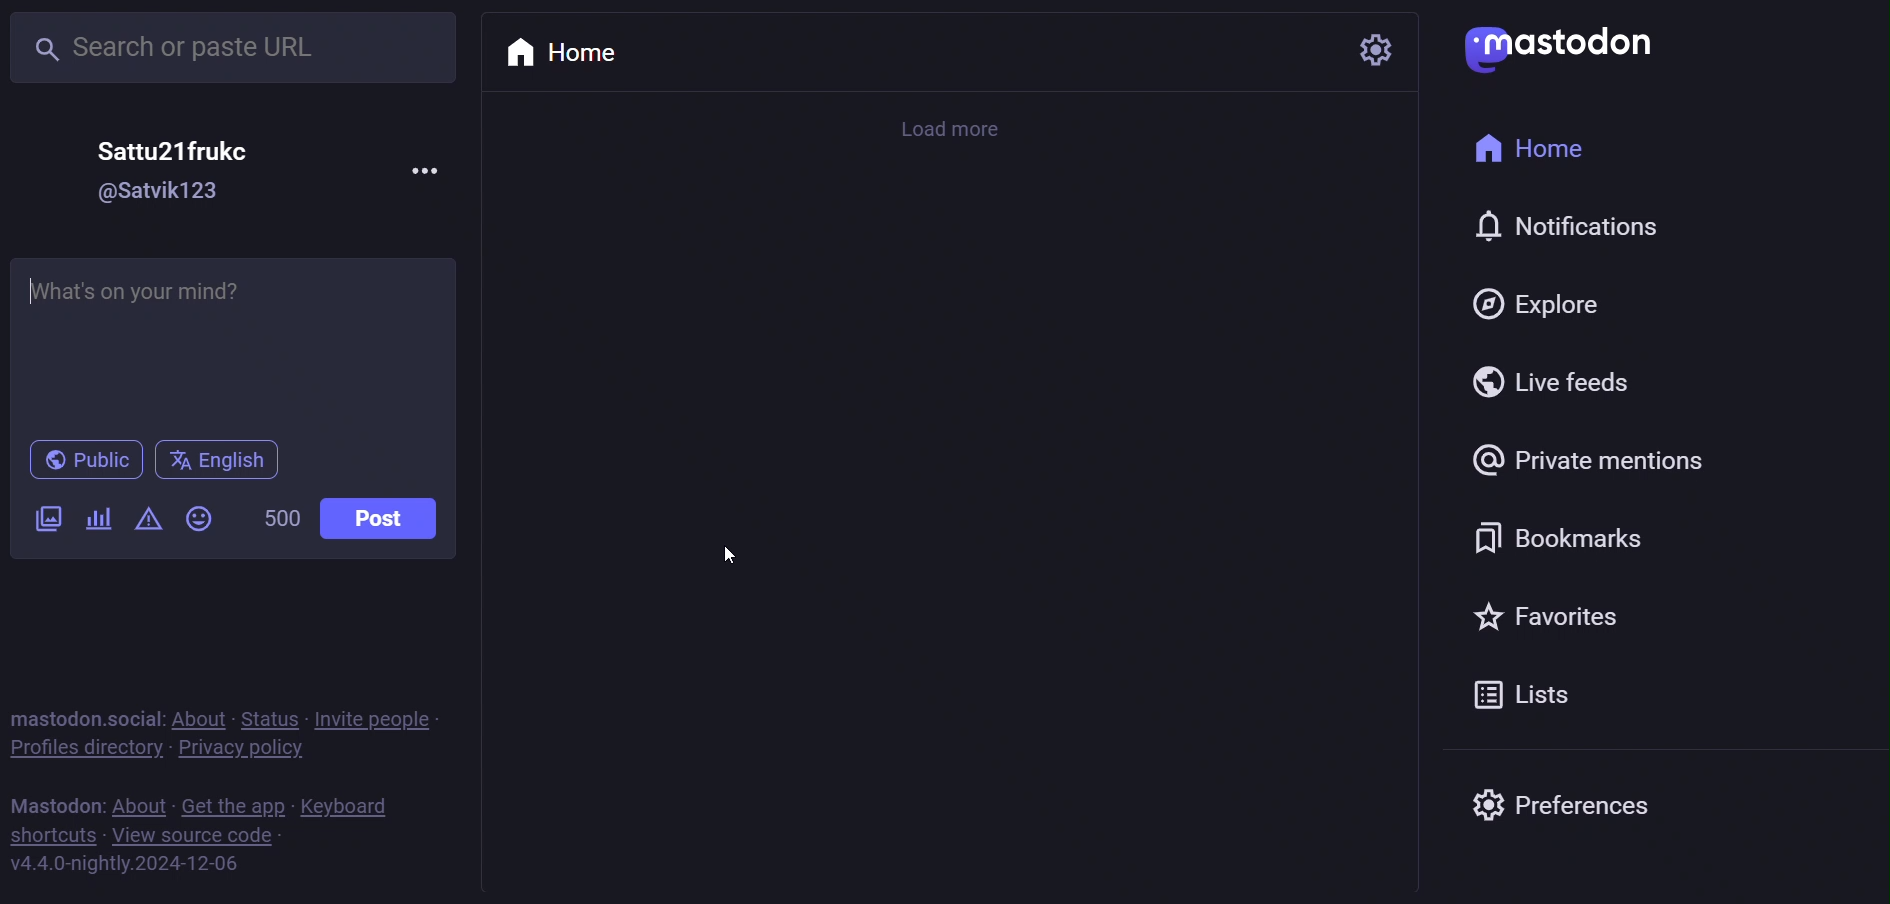 The image size is (1890, 904). I want to click on images/videos, so click(43, 519).